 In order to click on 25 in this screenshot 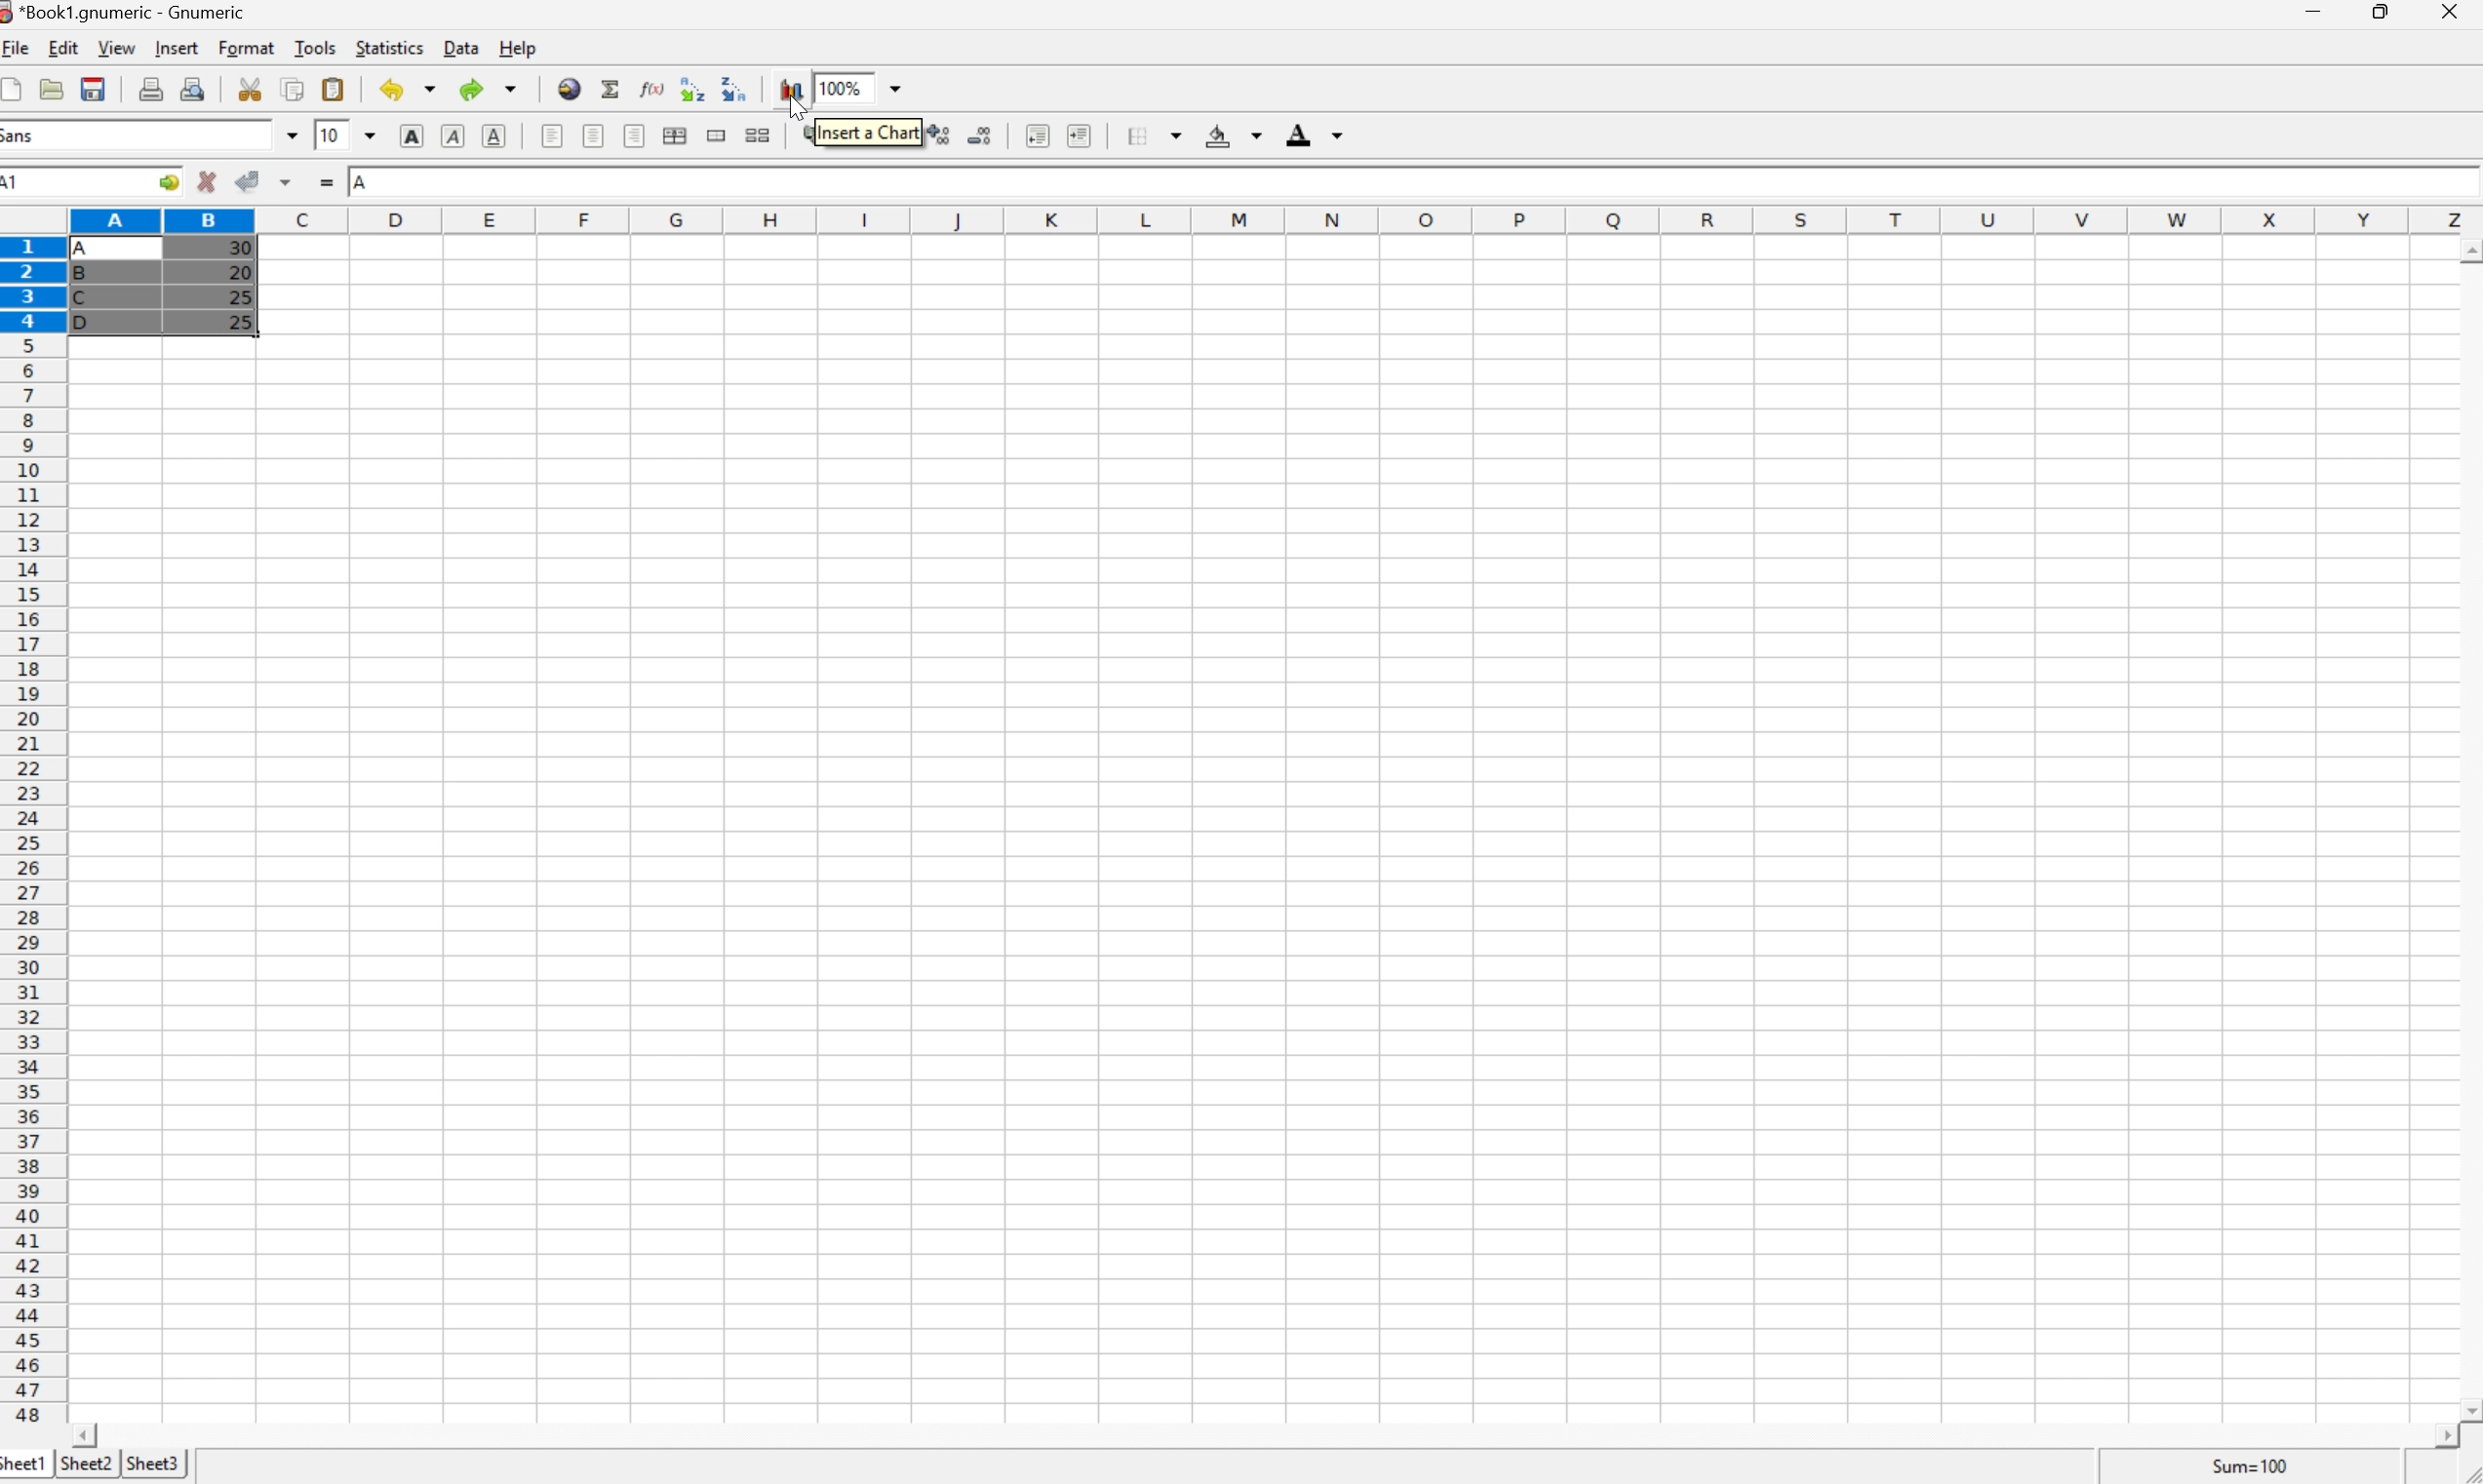, I will do `click(244, 322)`.